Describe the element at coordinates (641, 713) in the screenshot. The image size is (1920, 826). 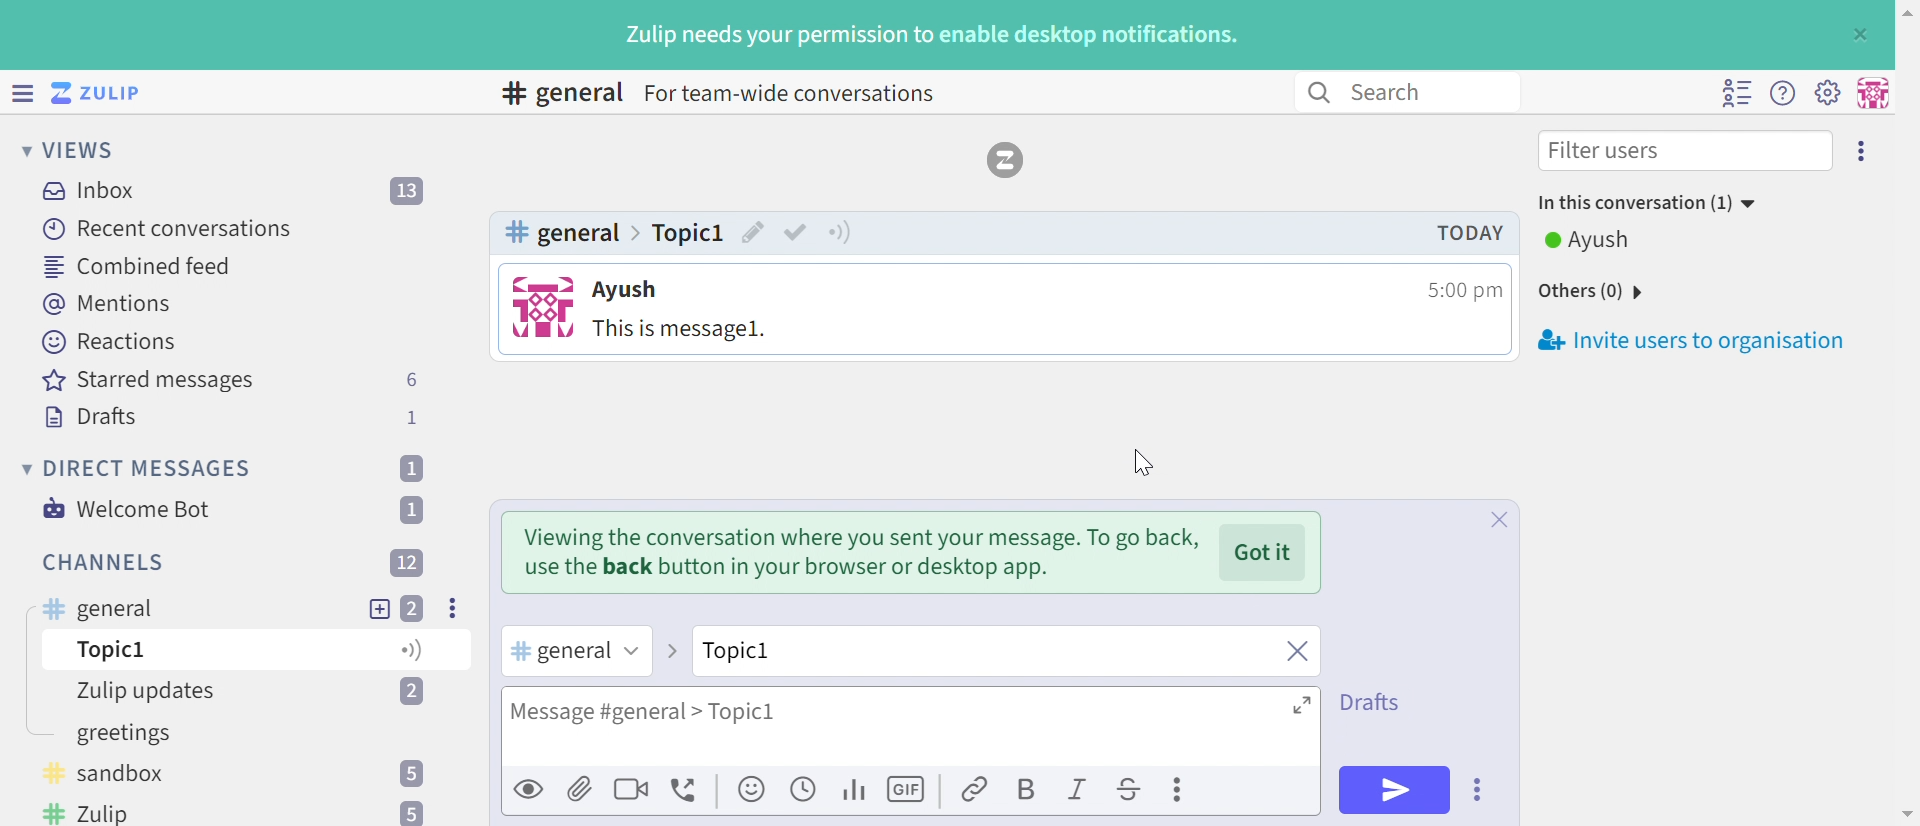
I see `| Message #general > Topicl` at that location.